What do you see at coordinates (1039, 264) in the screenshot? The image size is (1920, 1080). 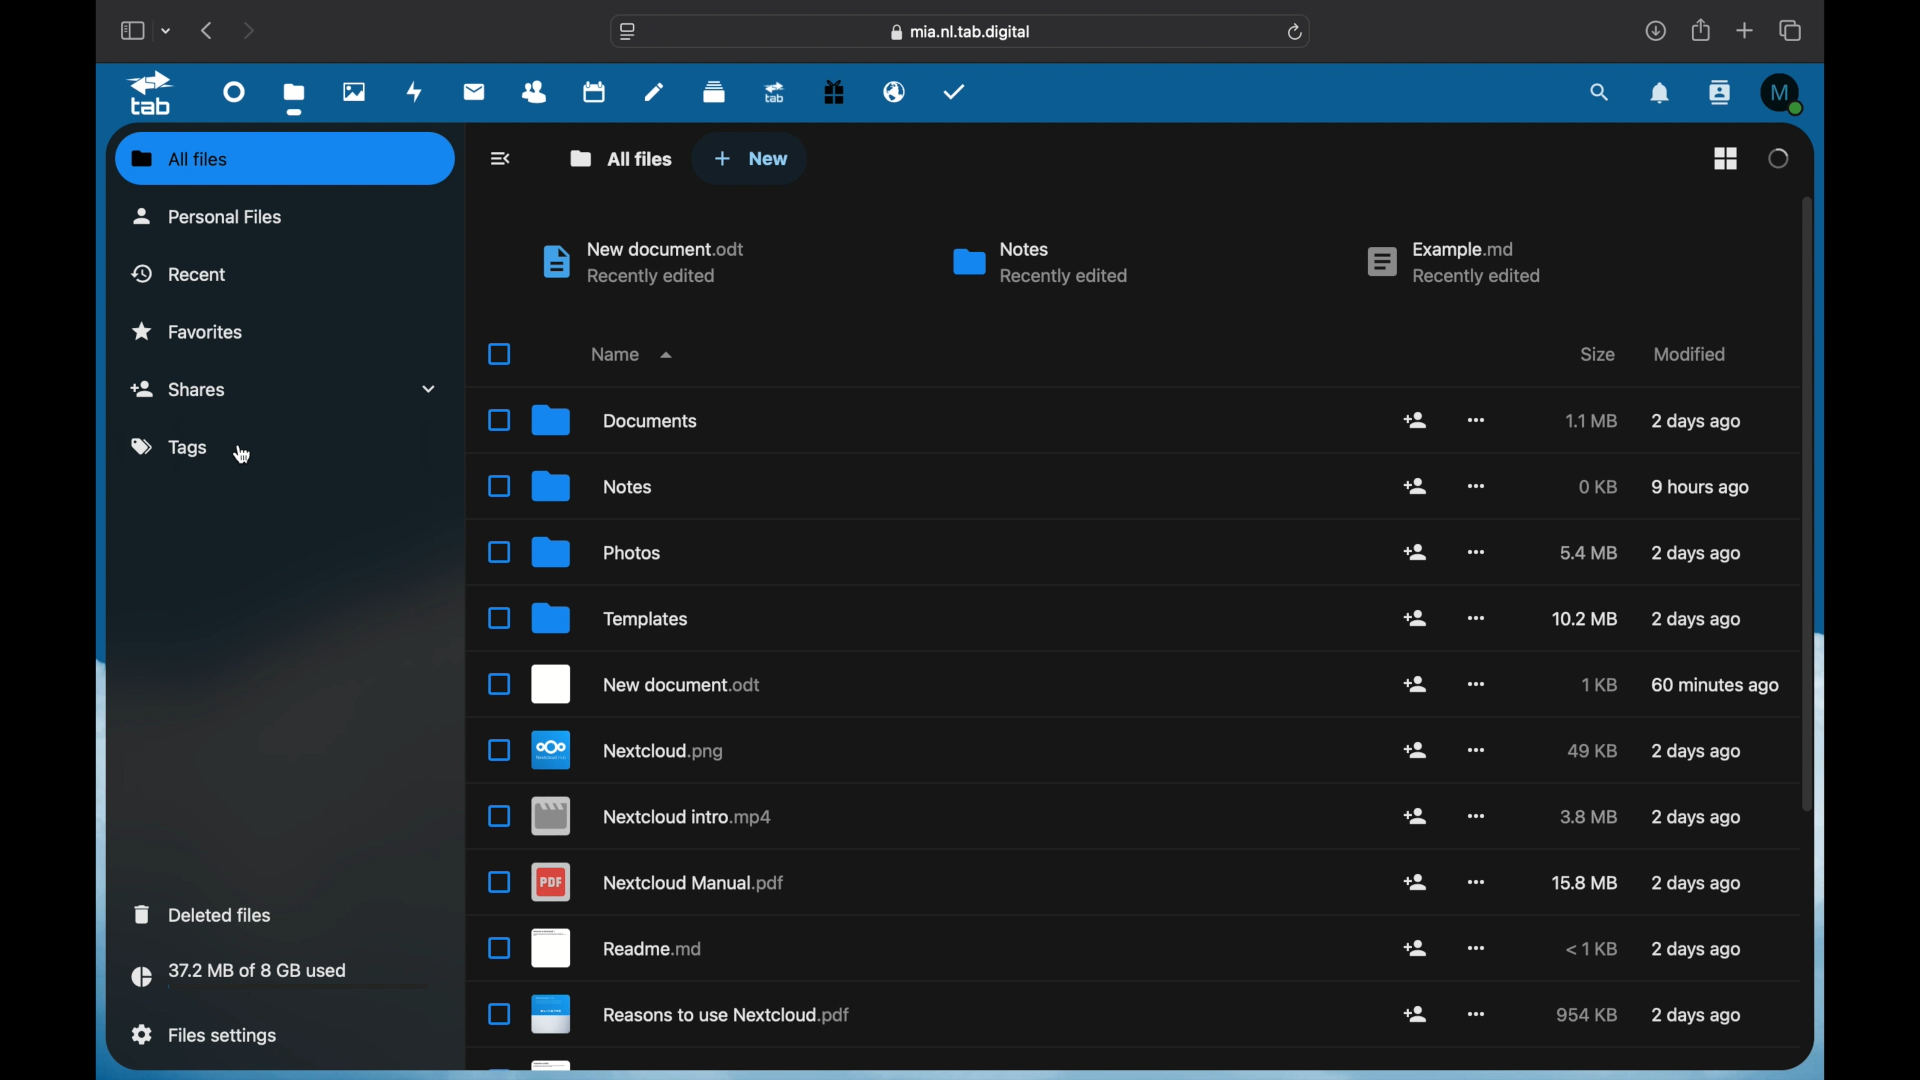 I see `notes` at bounding box center [1039, 264].